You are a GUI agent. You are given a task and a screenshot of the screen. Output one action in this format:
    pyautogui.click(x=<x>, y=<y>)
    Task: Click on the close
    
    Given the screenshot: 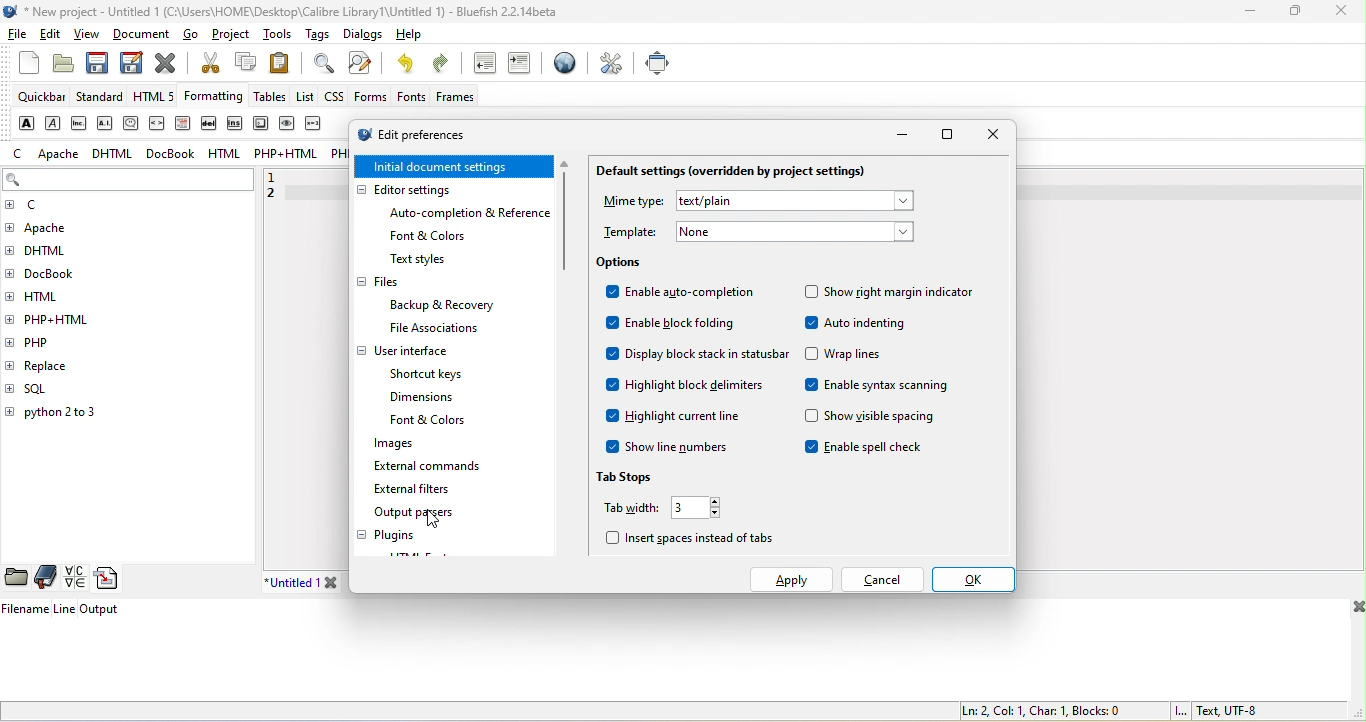 What is the action you would take?
    pyautogui.click(x=1341, y=12)
    